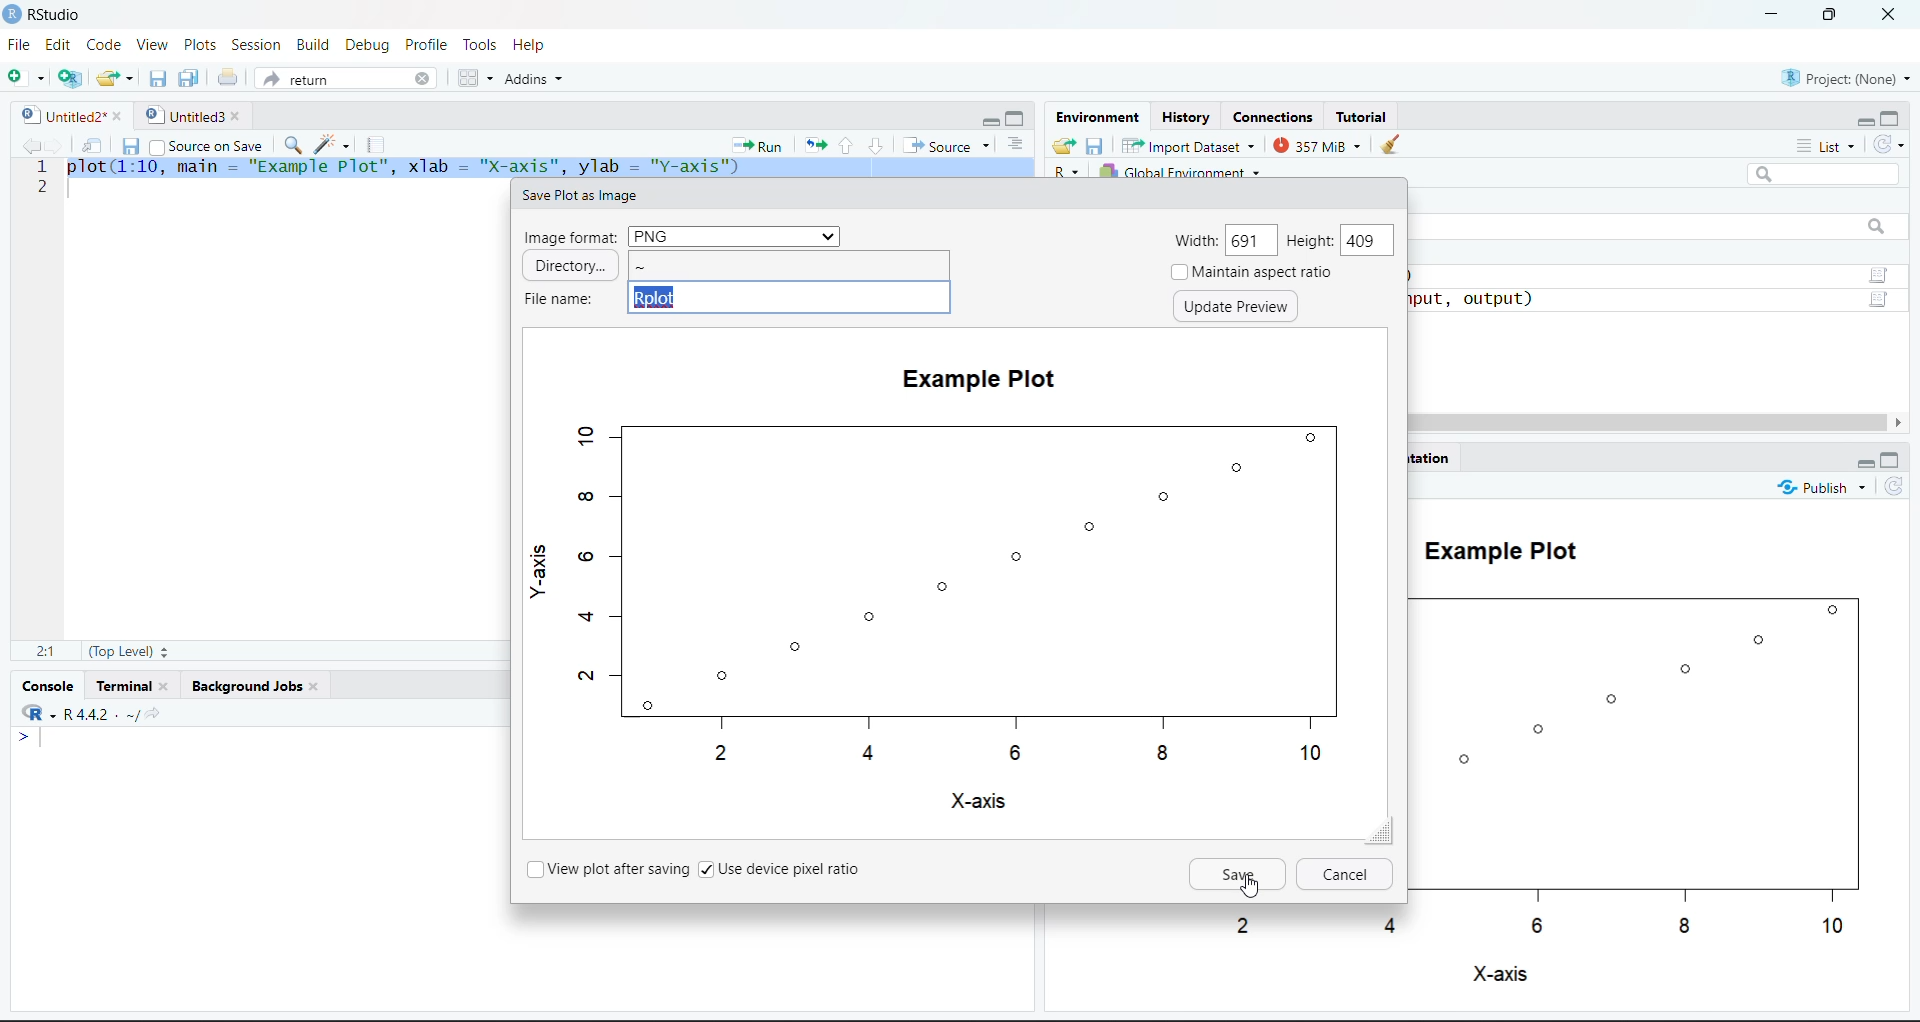 This screenshot has width=1920, height=1022. I want to click on List, so click(1827, 145).